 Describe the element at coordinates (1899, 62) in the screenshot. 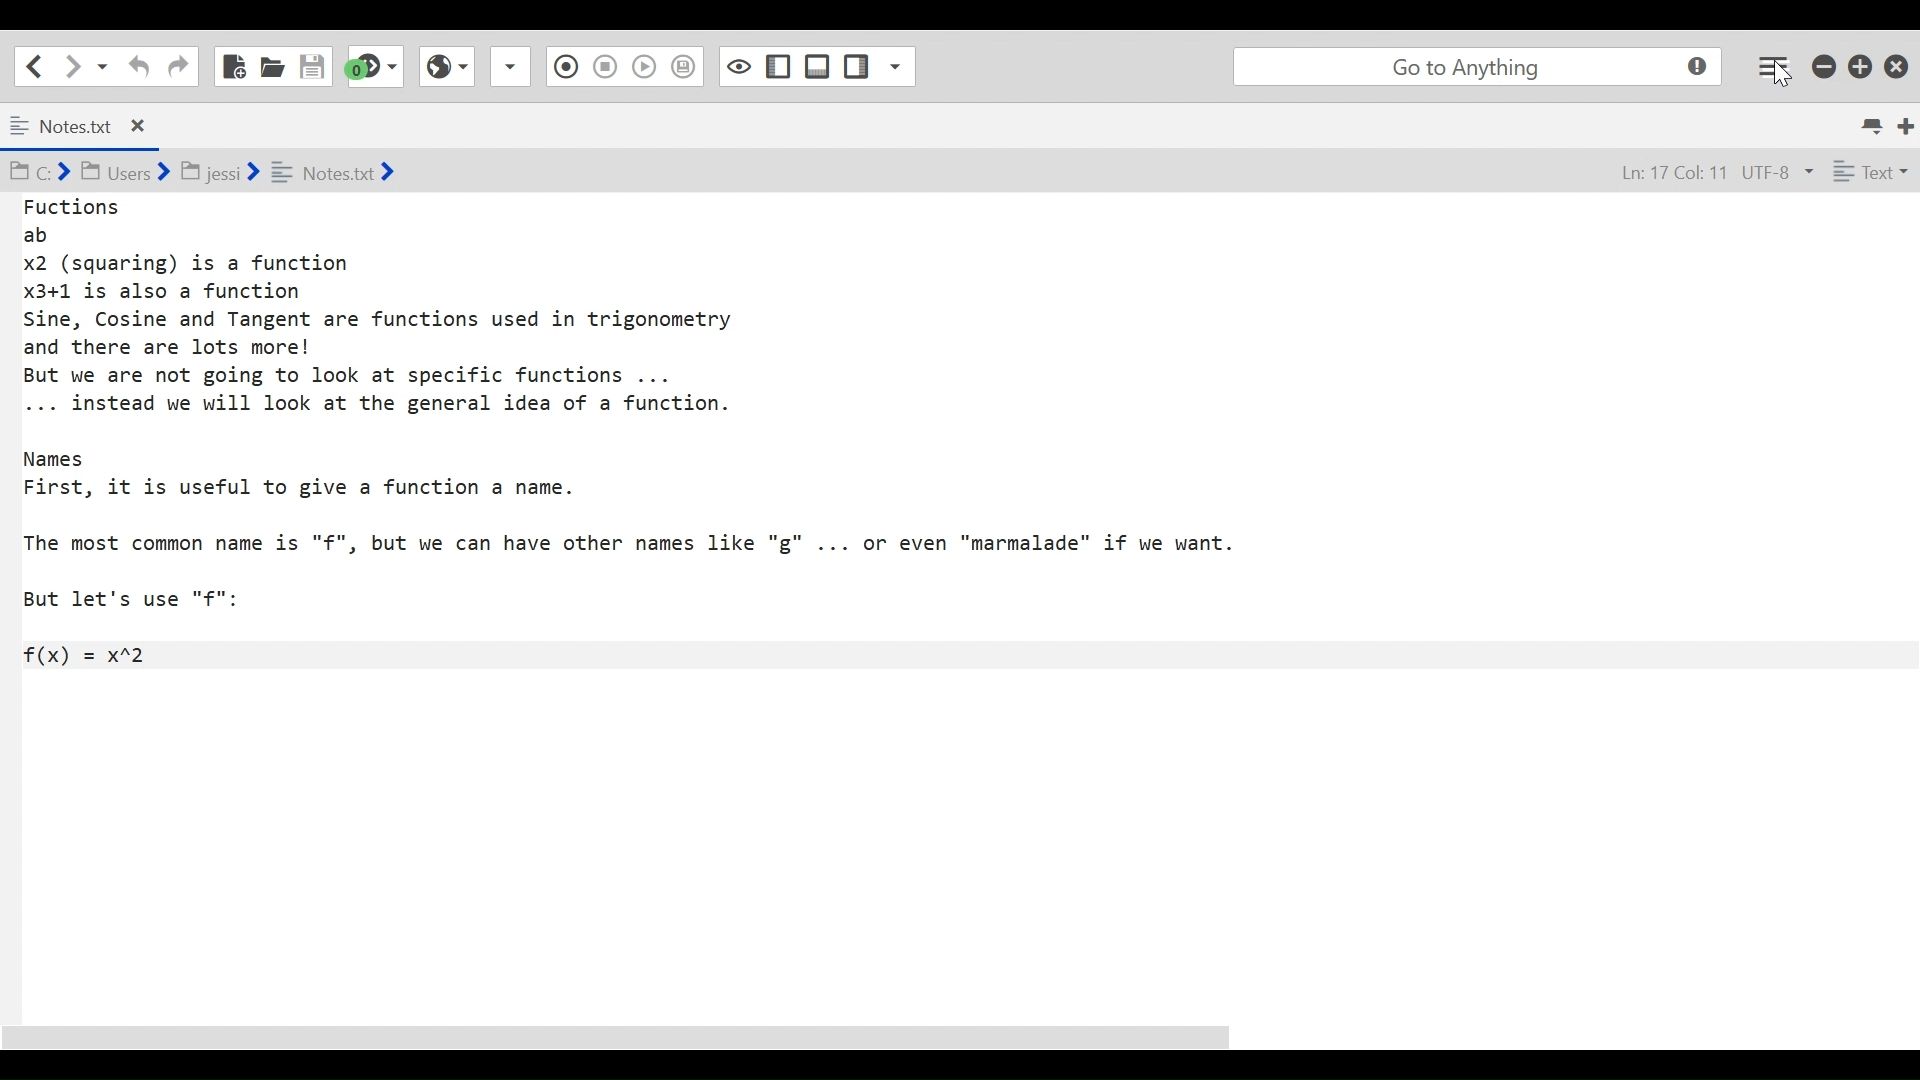

I see `Close` at that location.